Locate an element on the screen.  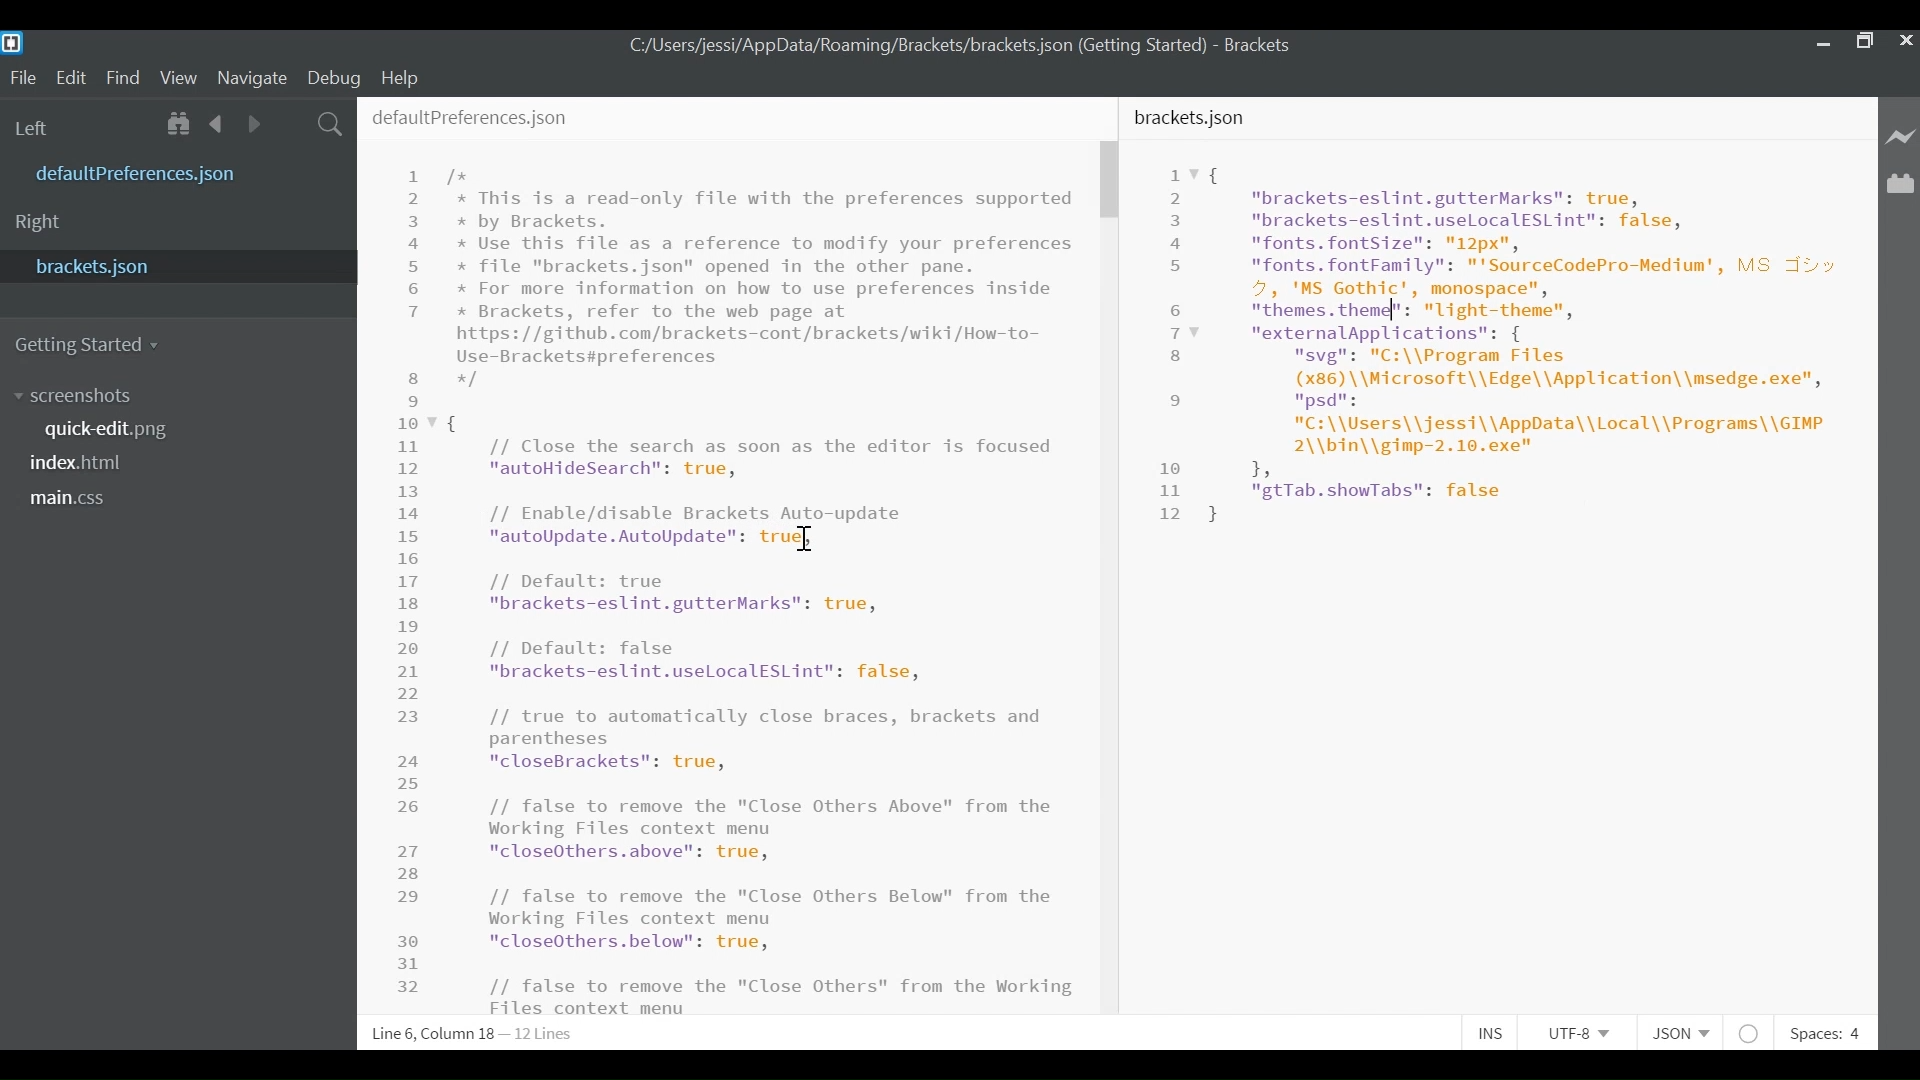
File is located at coordinates (22, 76).